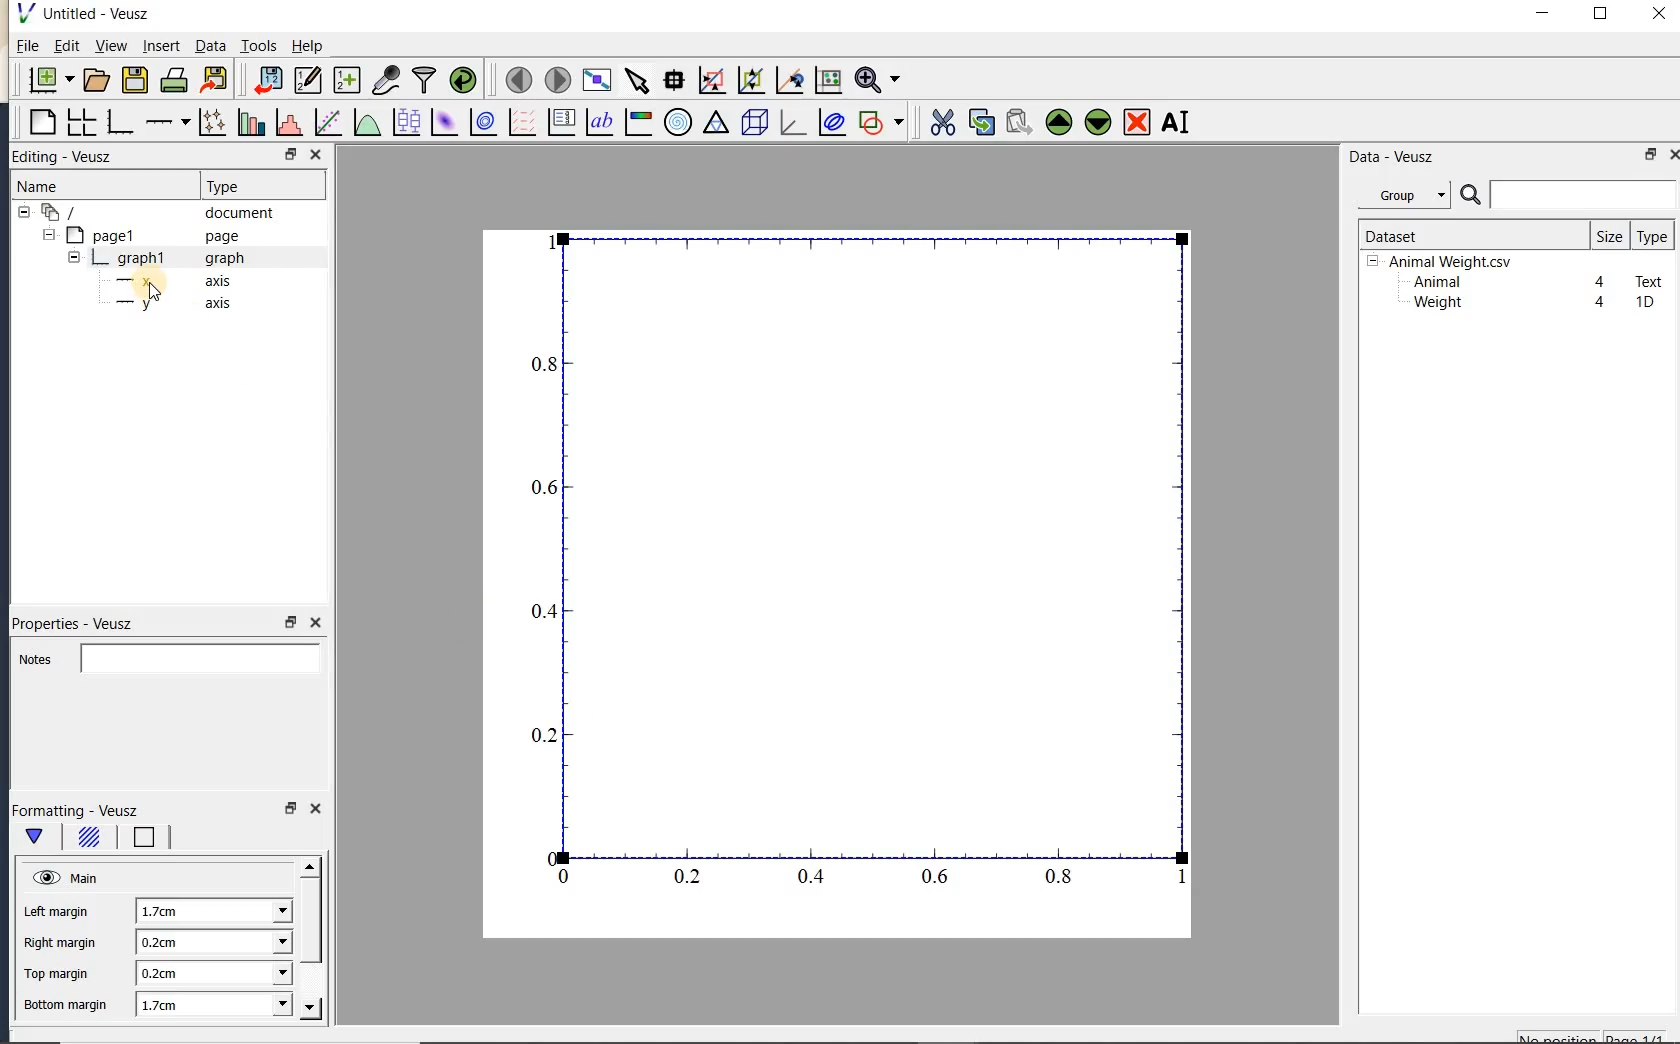 The image size is (1680, 1044). What do you see at coordinates (162, 659) in the screenshot?
I see `Notes` at bounding box center [162, 659].